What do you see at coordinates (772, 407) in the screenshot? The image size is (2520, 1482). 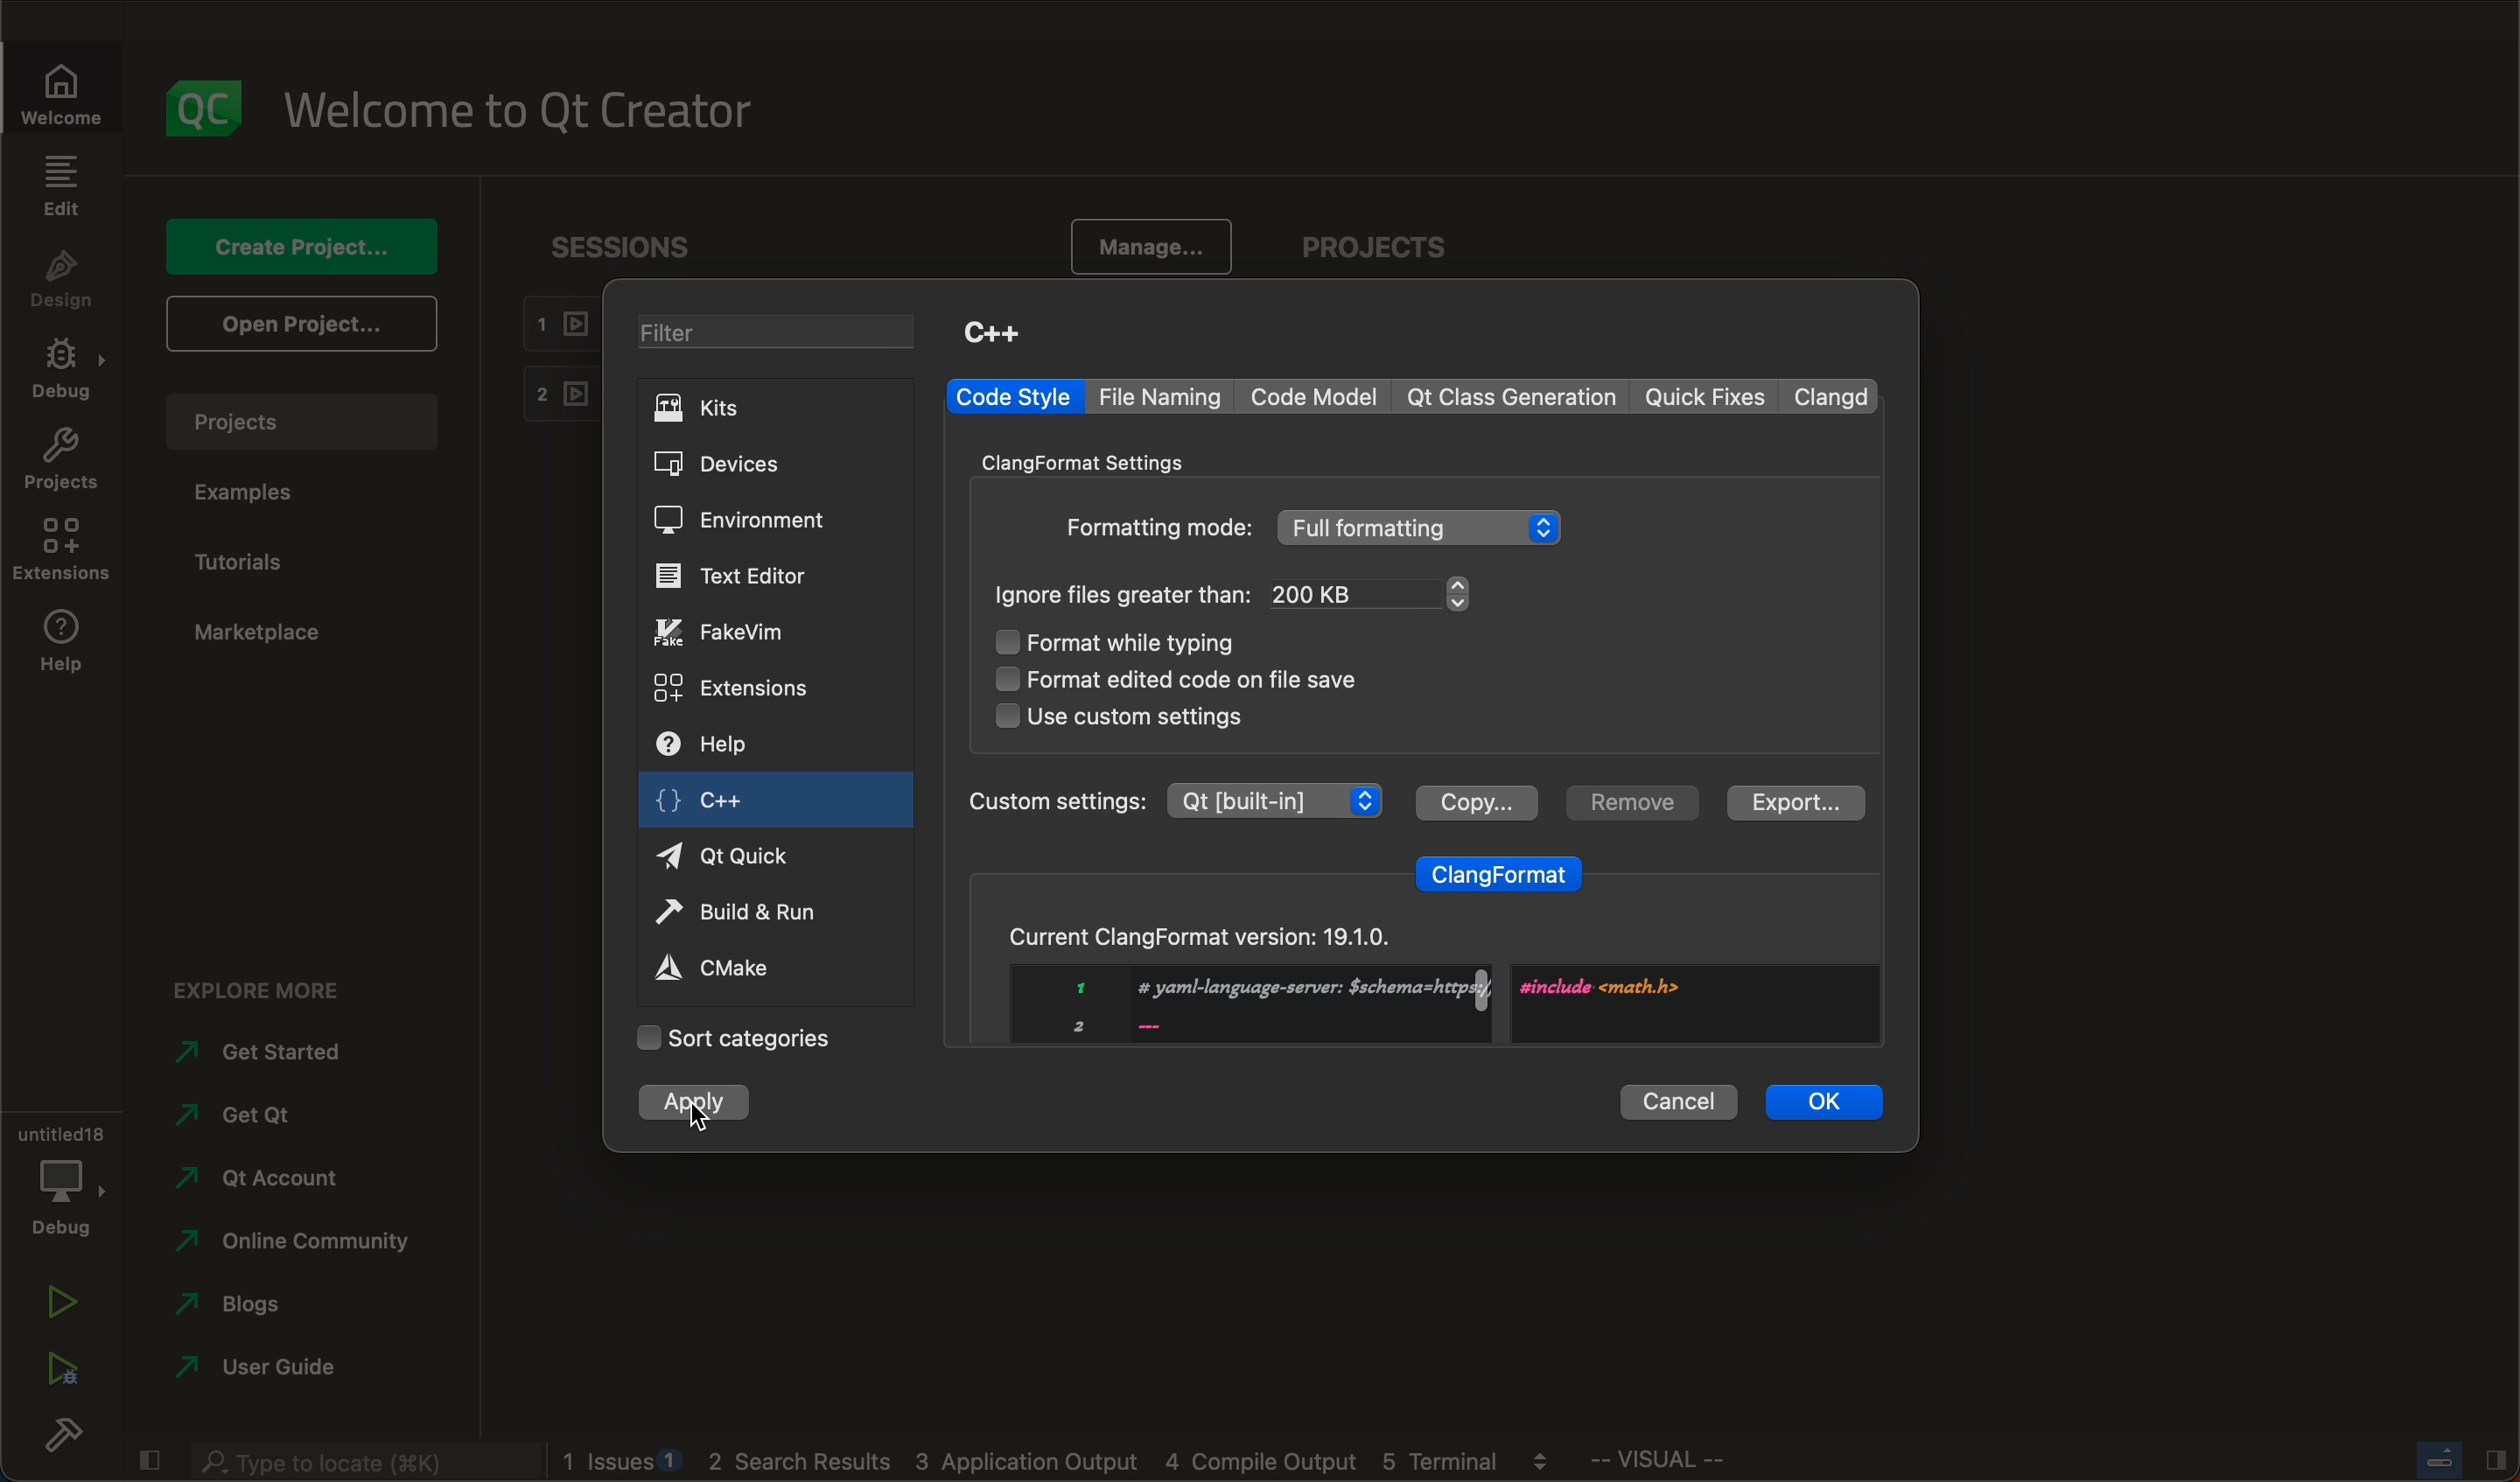 I see `kits` at bounding box center [772, 407].